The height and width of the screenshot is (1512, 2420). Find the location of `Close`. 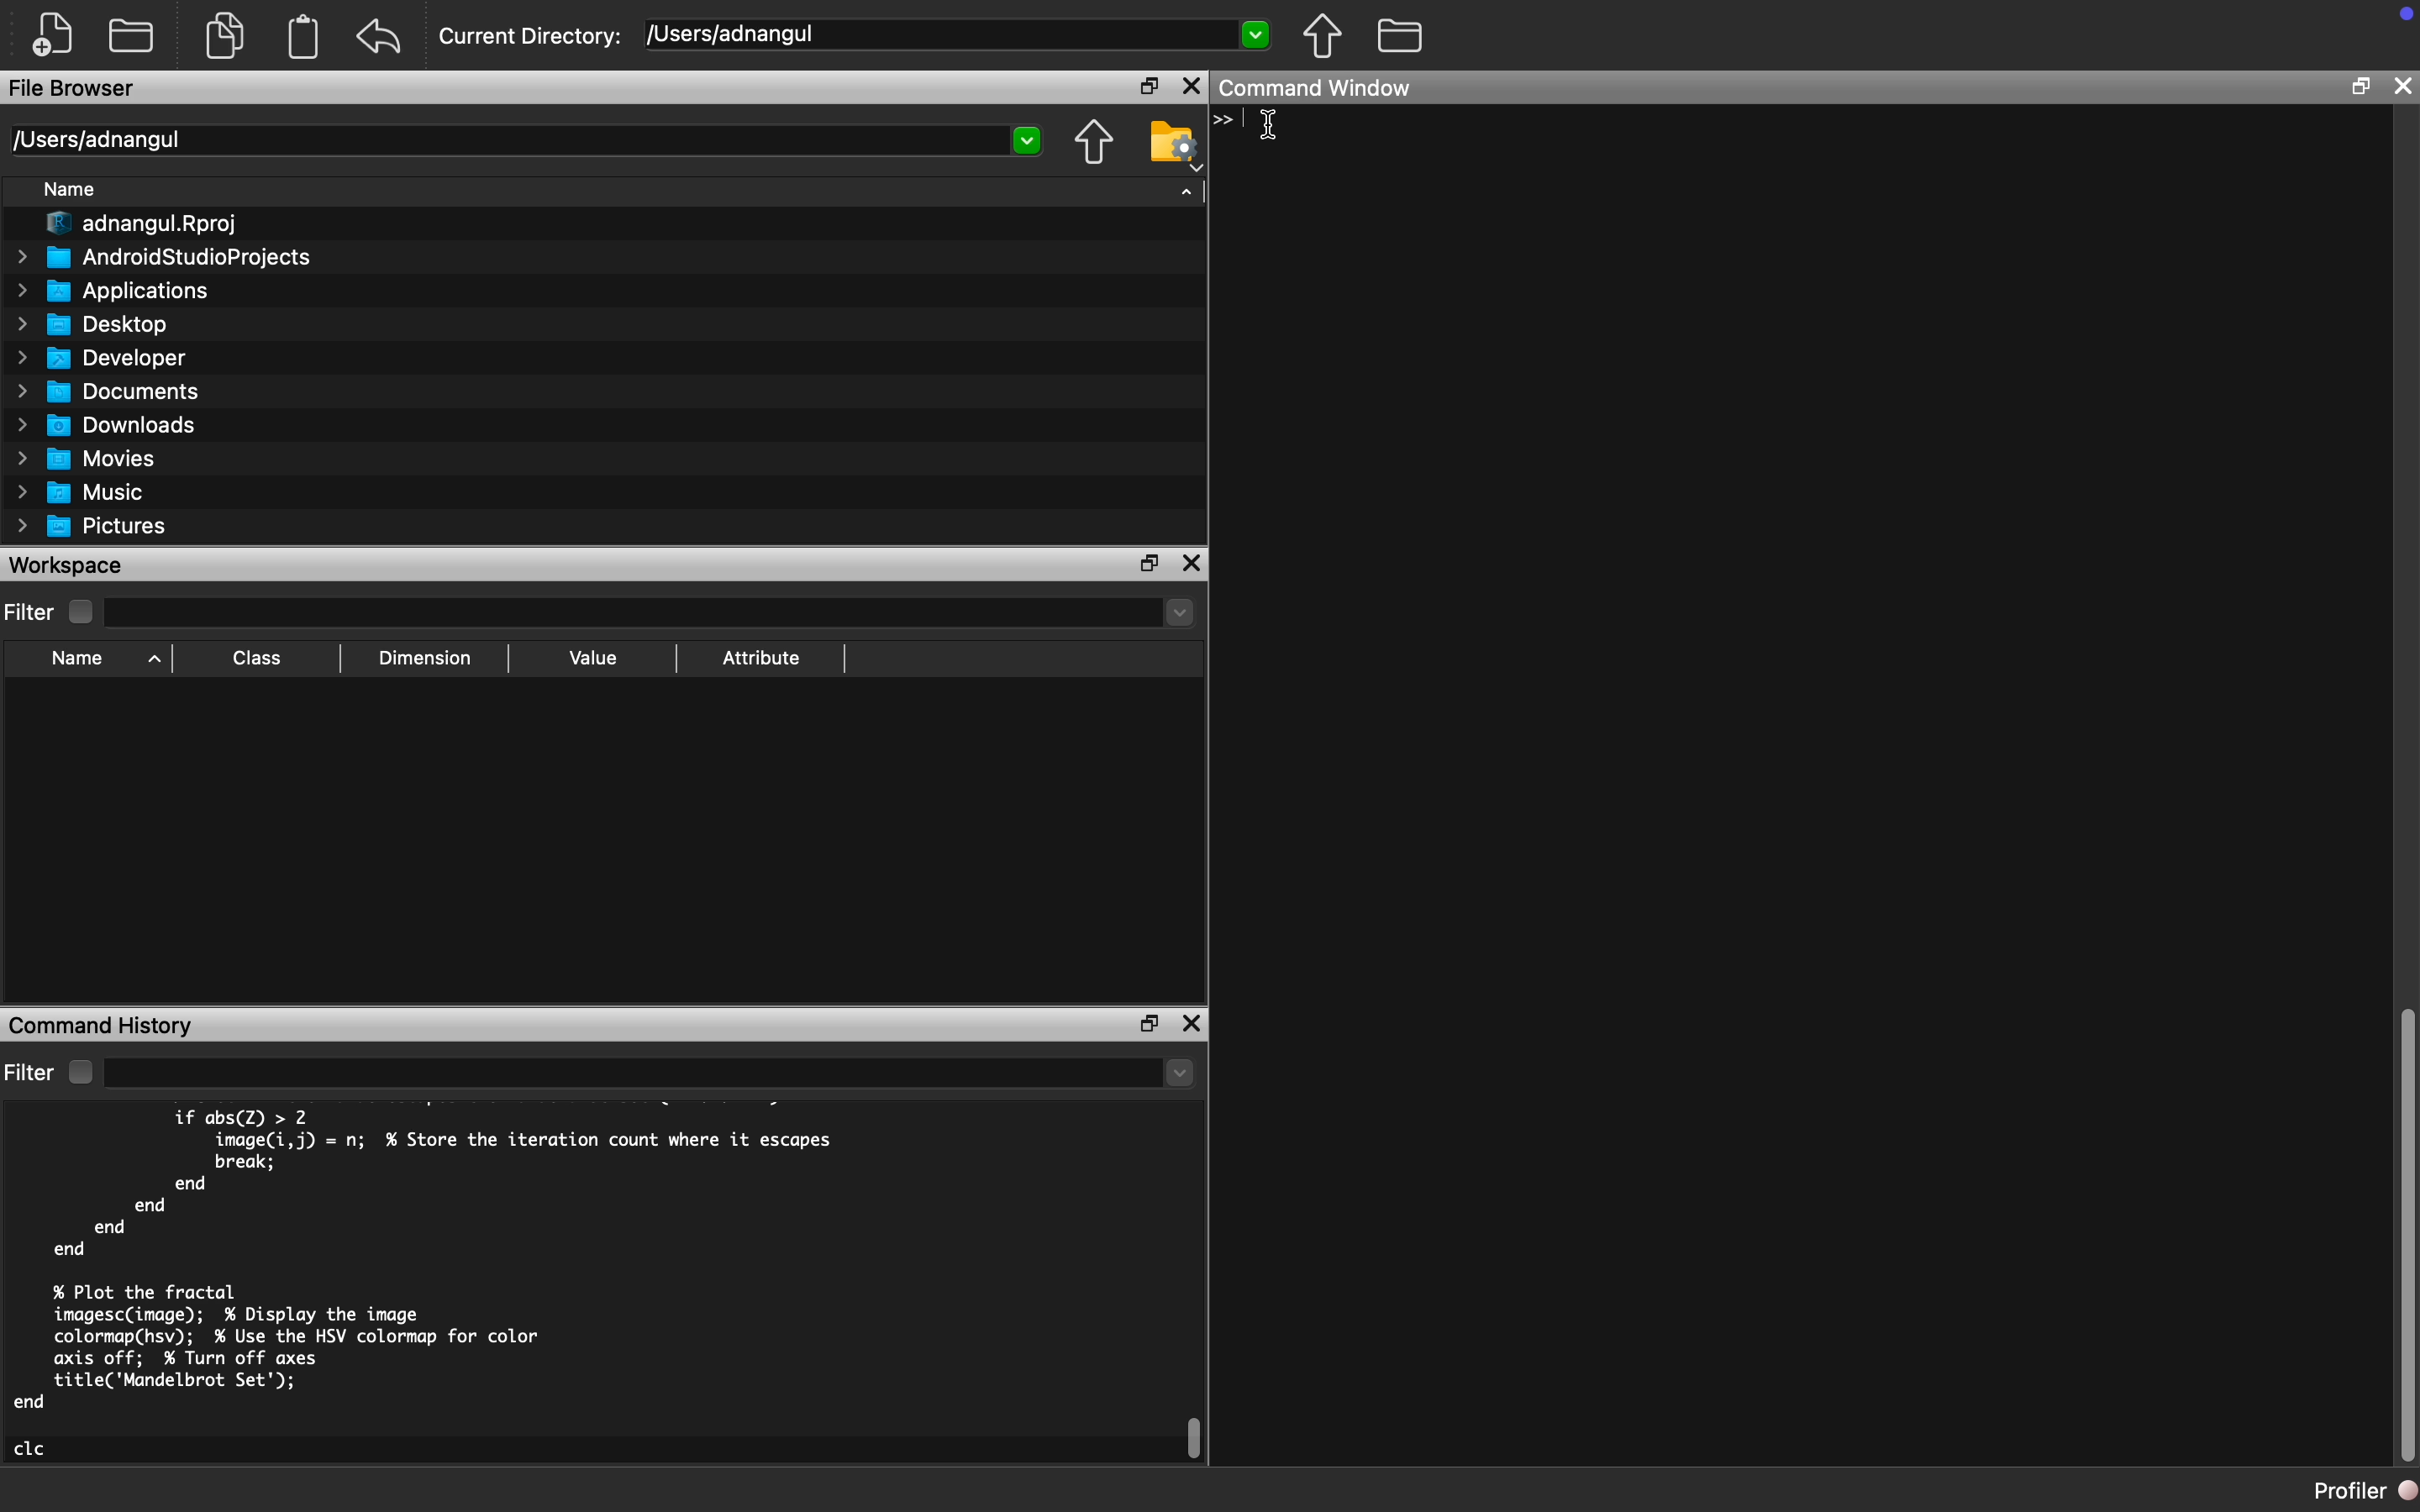

Close is located at coordinates (1190, 1025).